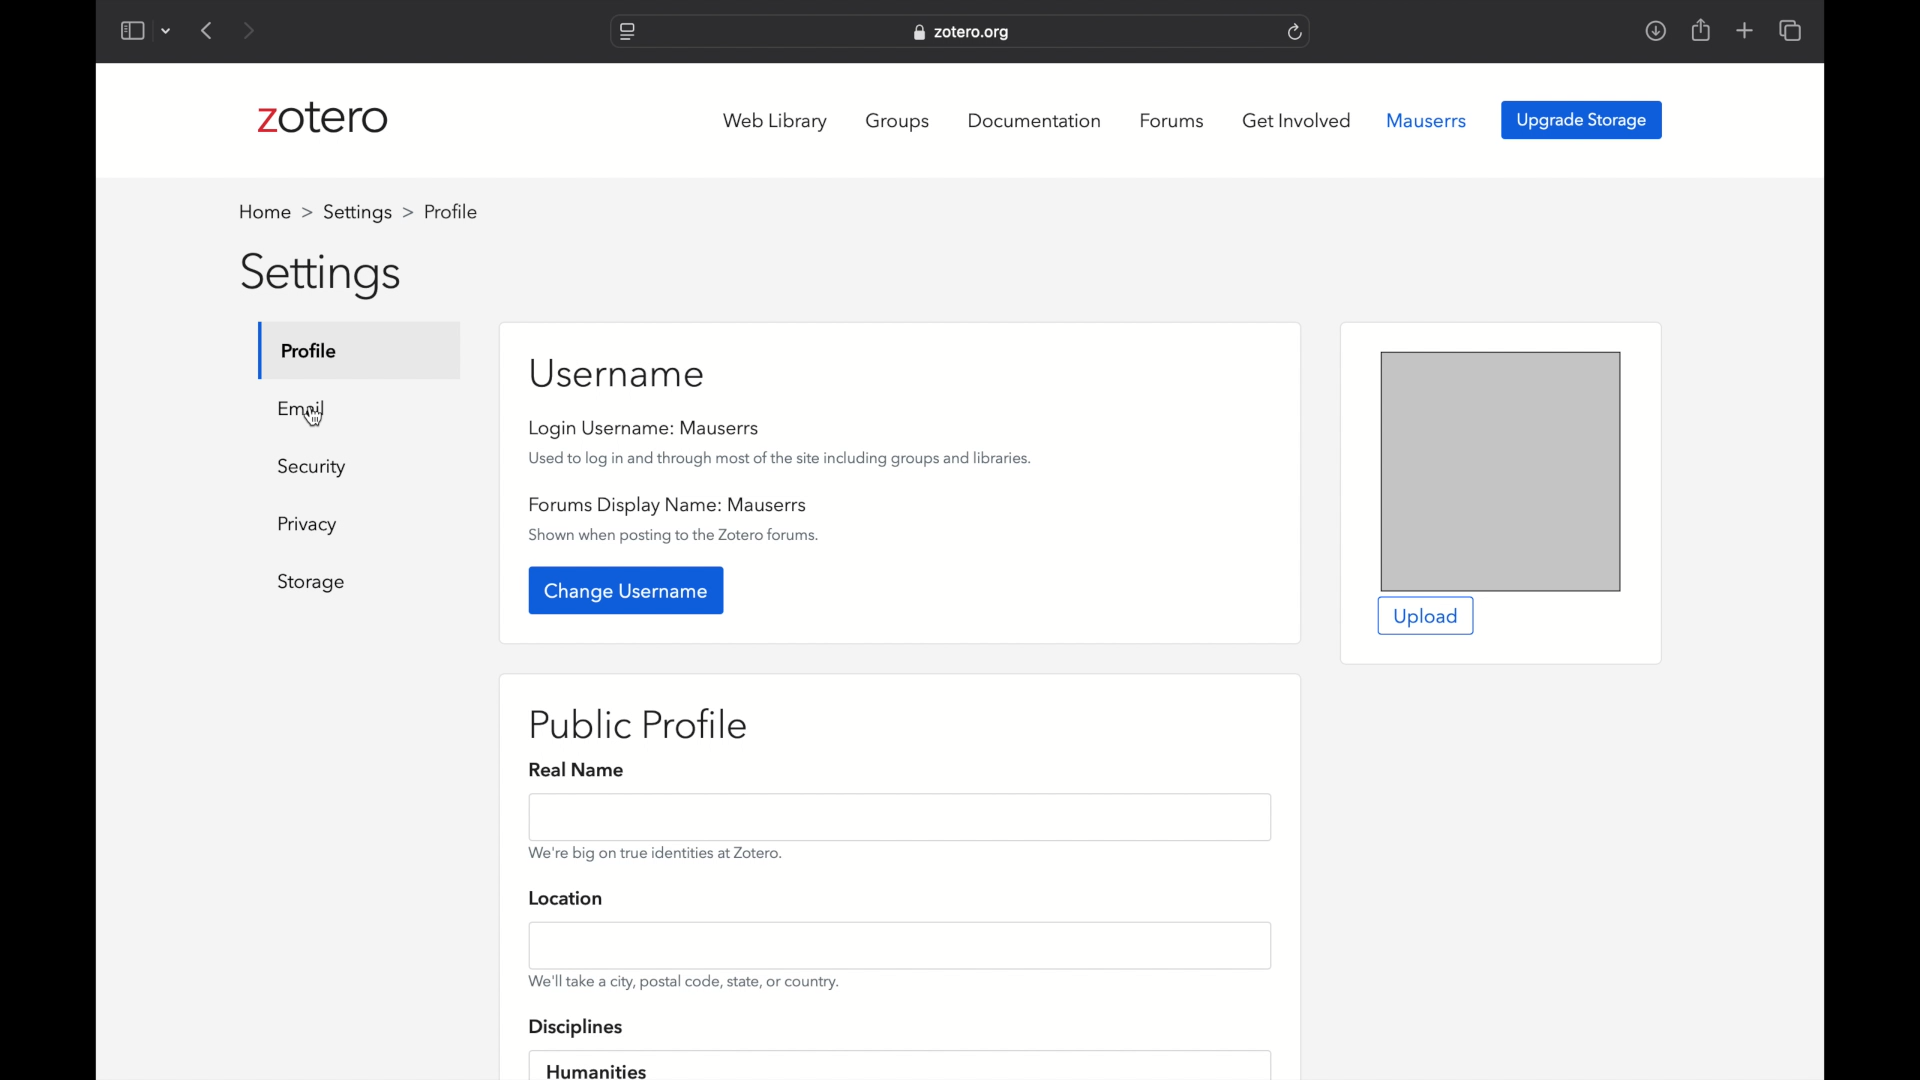 The height and width of the screenshot is (1080, 1920). I want to click on new tab, so click(1745, 30).